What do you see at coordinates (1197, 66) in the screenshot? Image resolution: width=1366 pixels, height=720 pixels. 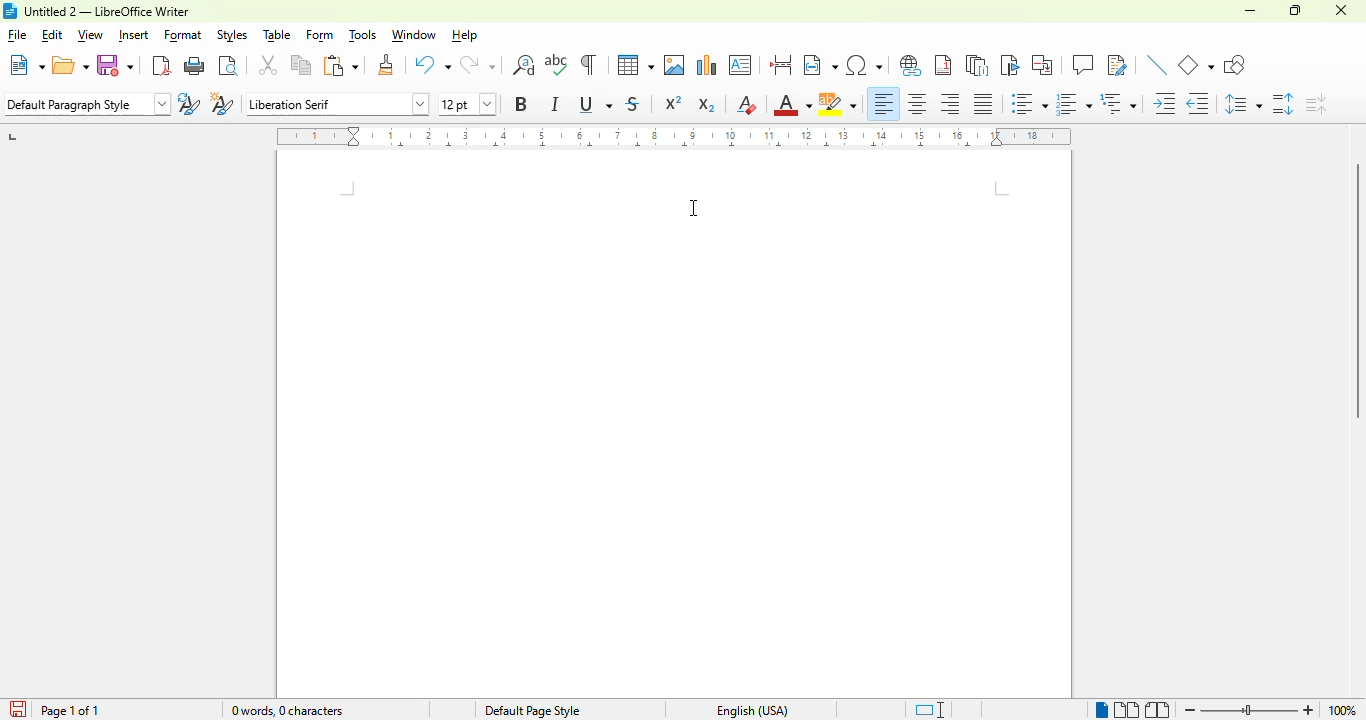 I see `basic shapes` at bounding box center [1197, 66].